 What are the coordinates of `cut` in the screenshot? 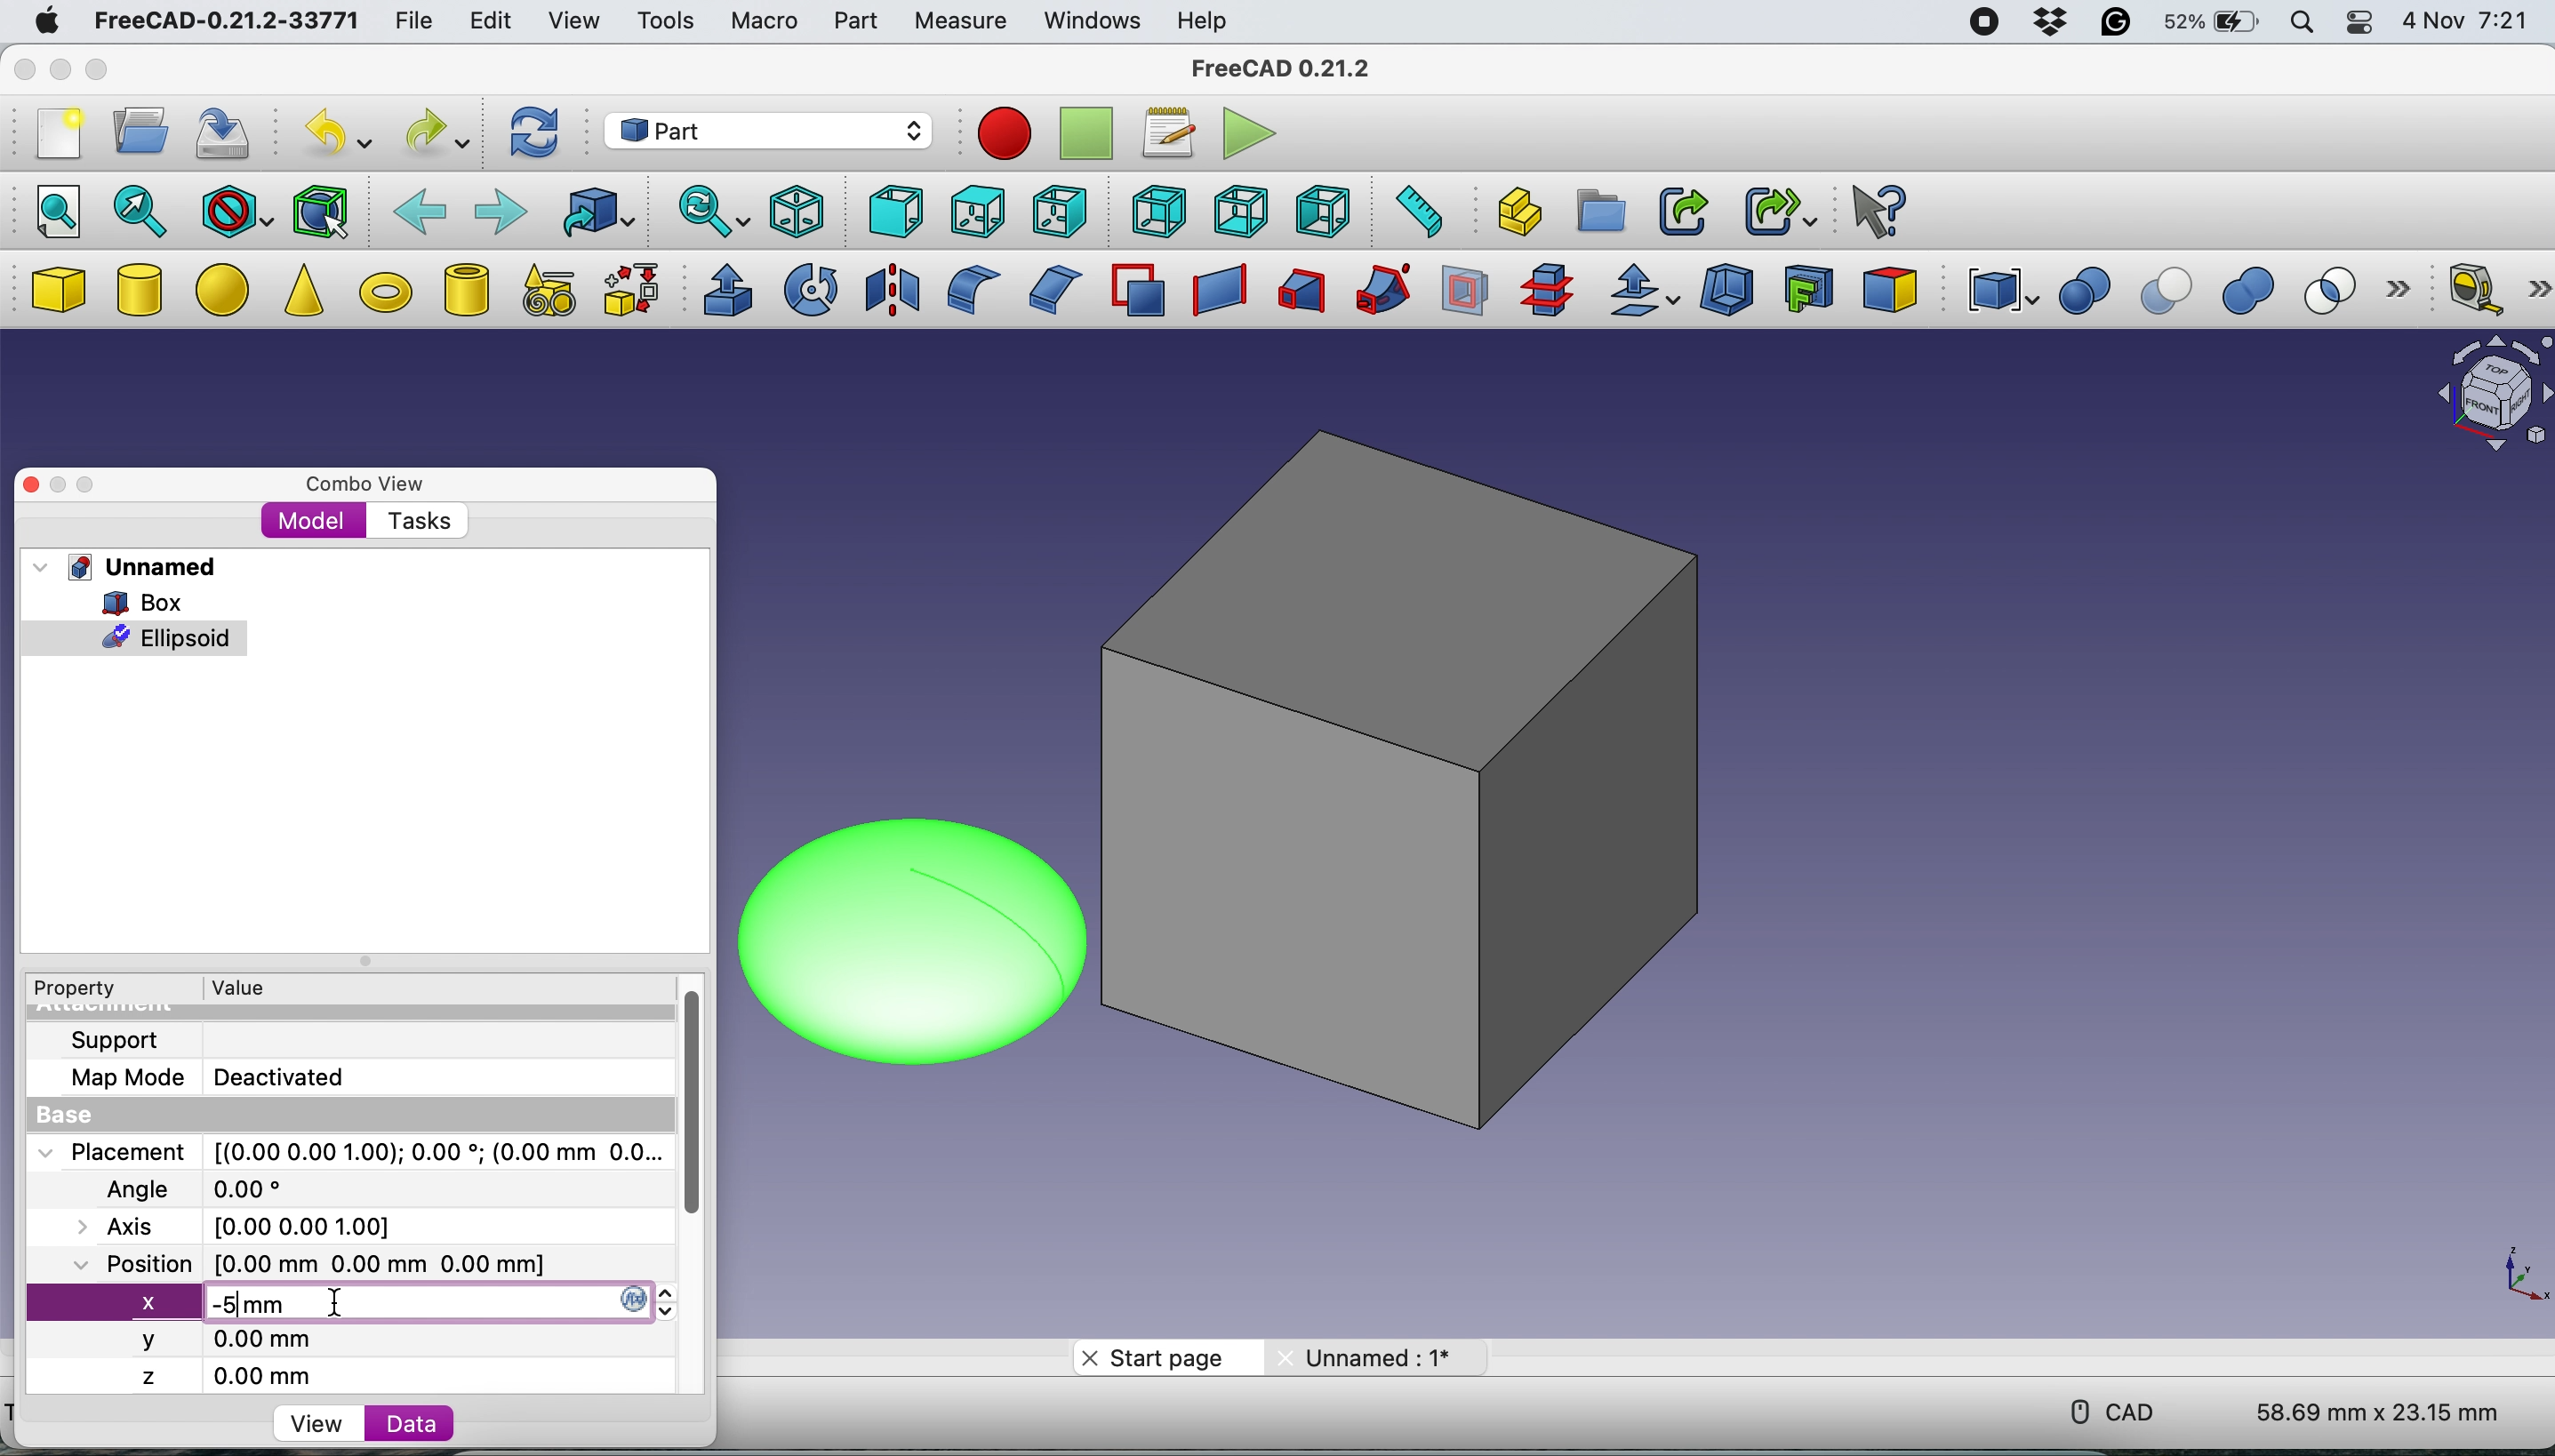 It's located at (2170, 292).